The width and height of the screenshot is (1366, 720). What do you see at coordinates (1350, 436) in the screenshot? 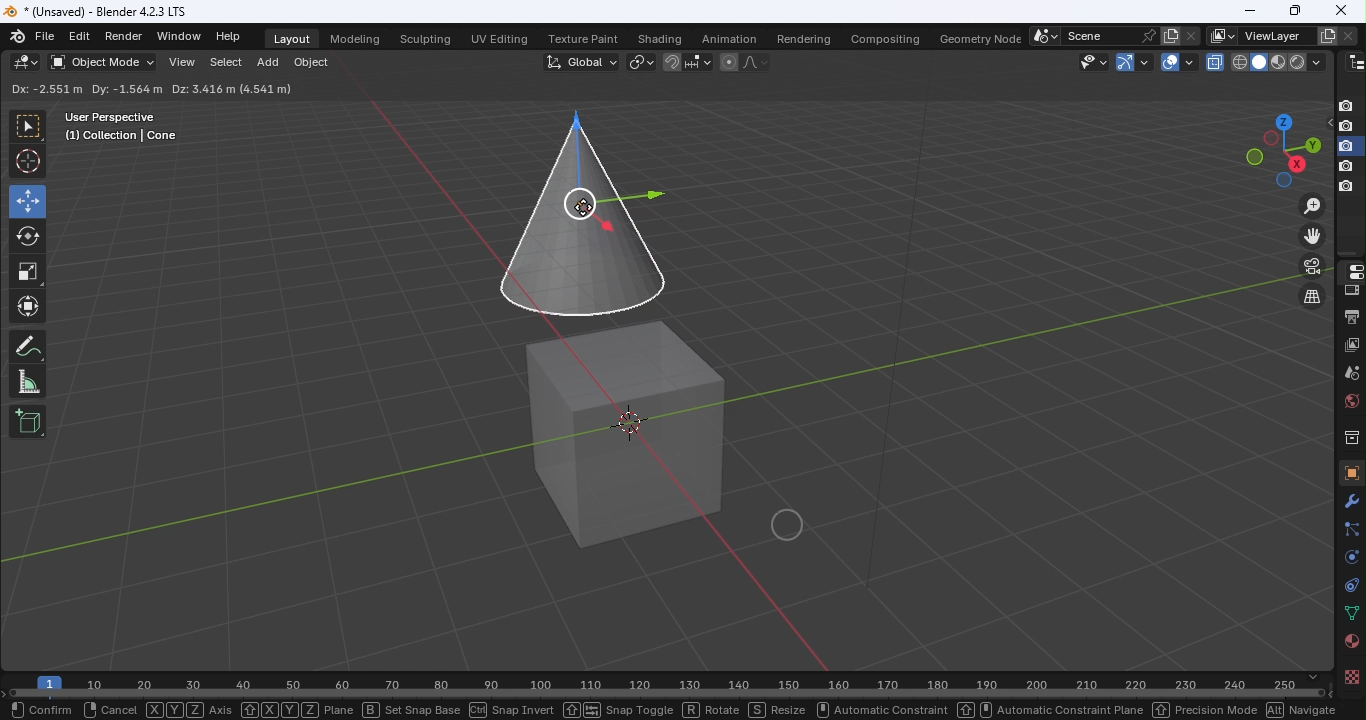
I see `Collection` at bounding box center [1350, 436].